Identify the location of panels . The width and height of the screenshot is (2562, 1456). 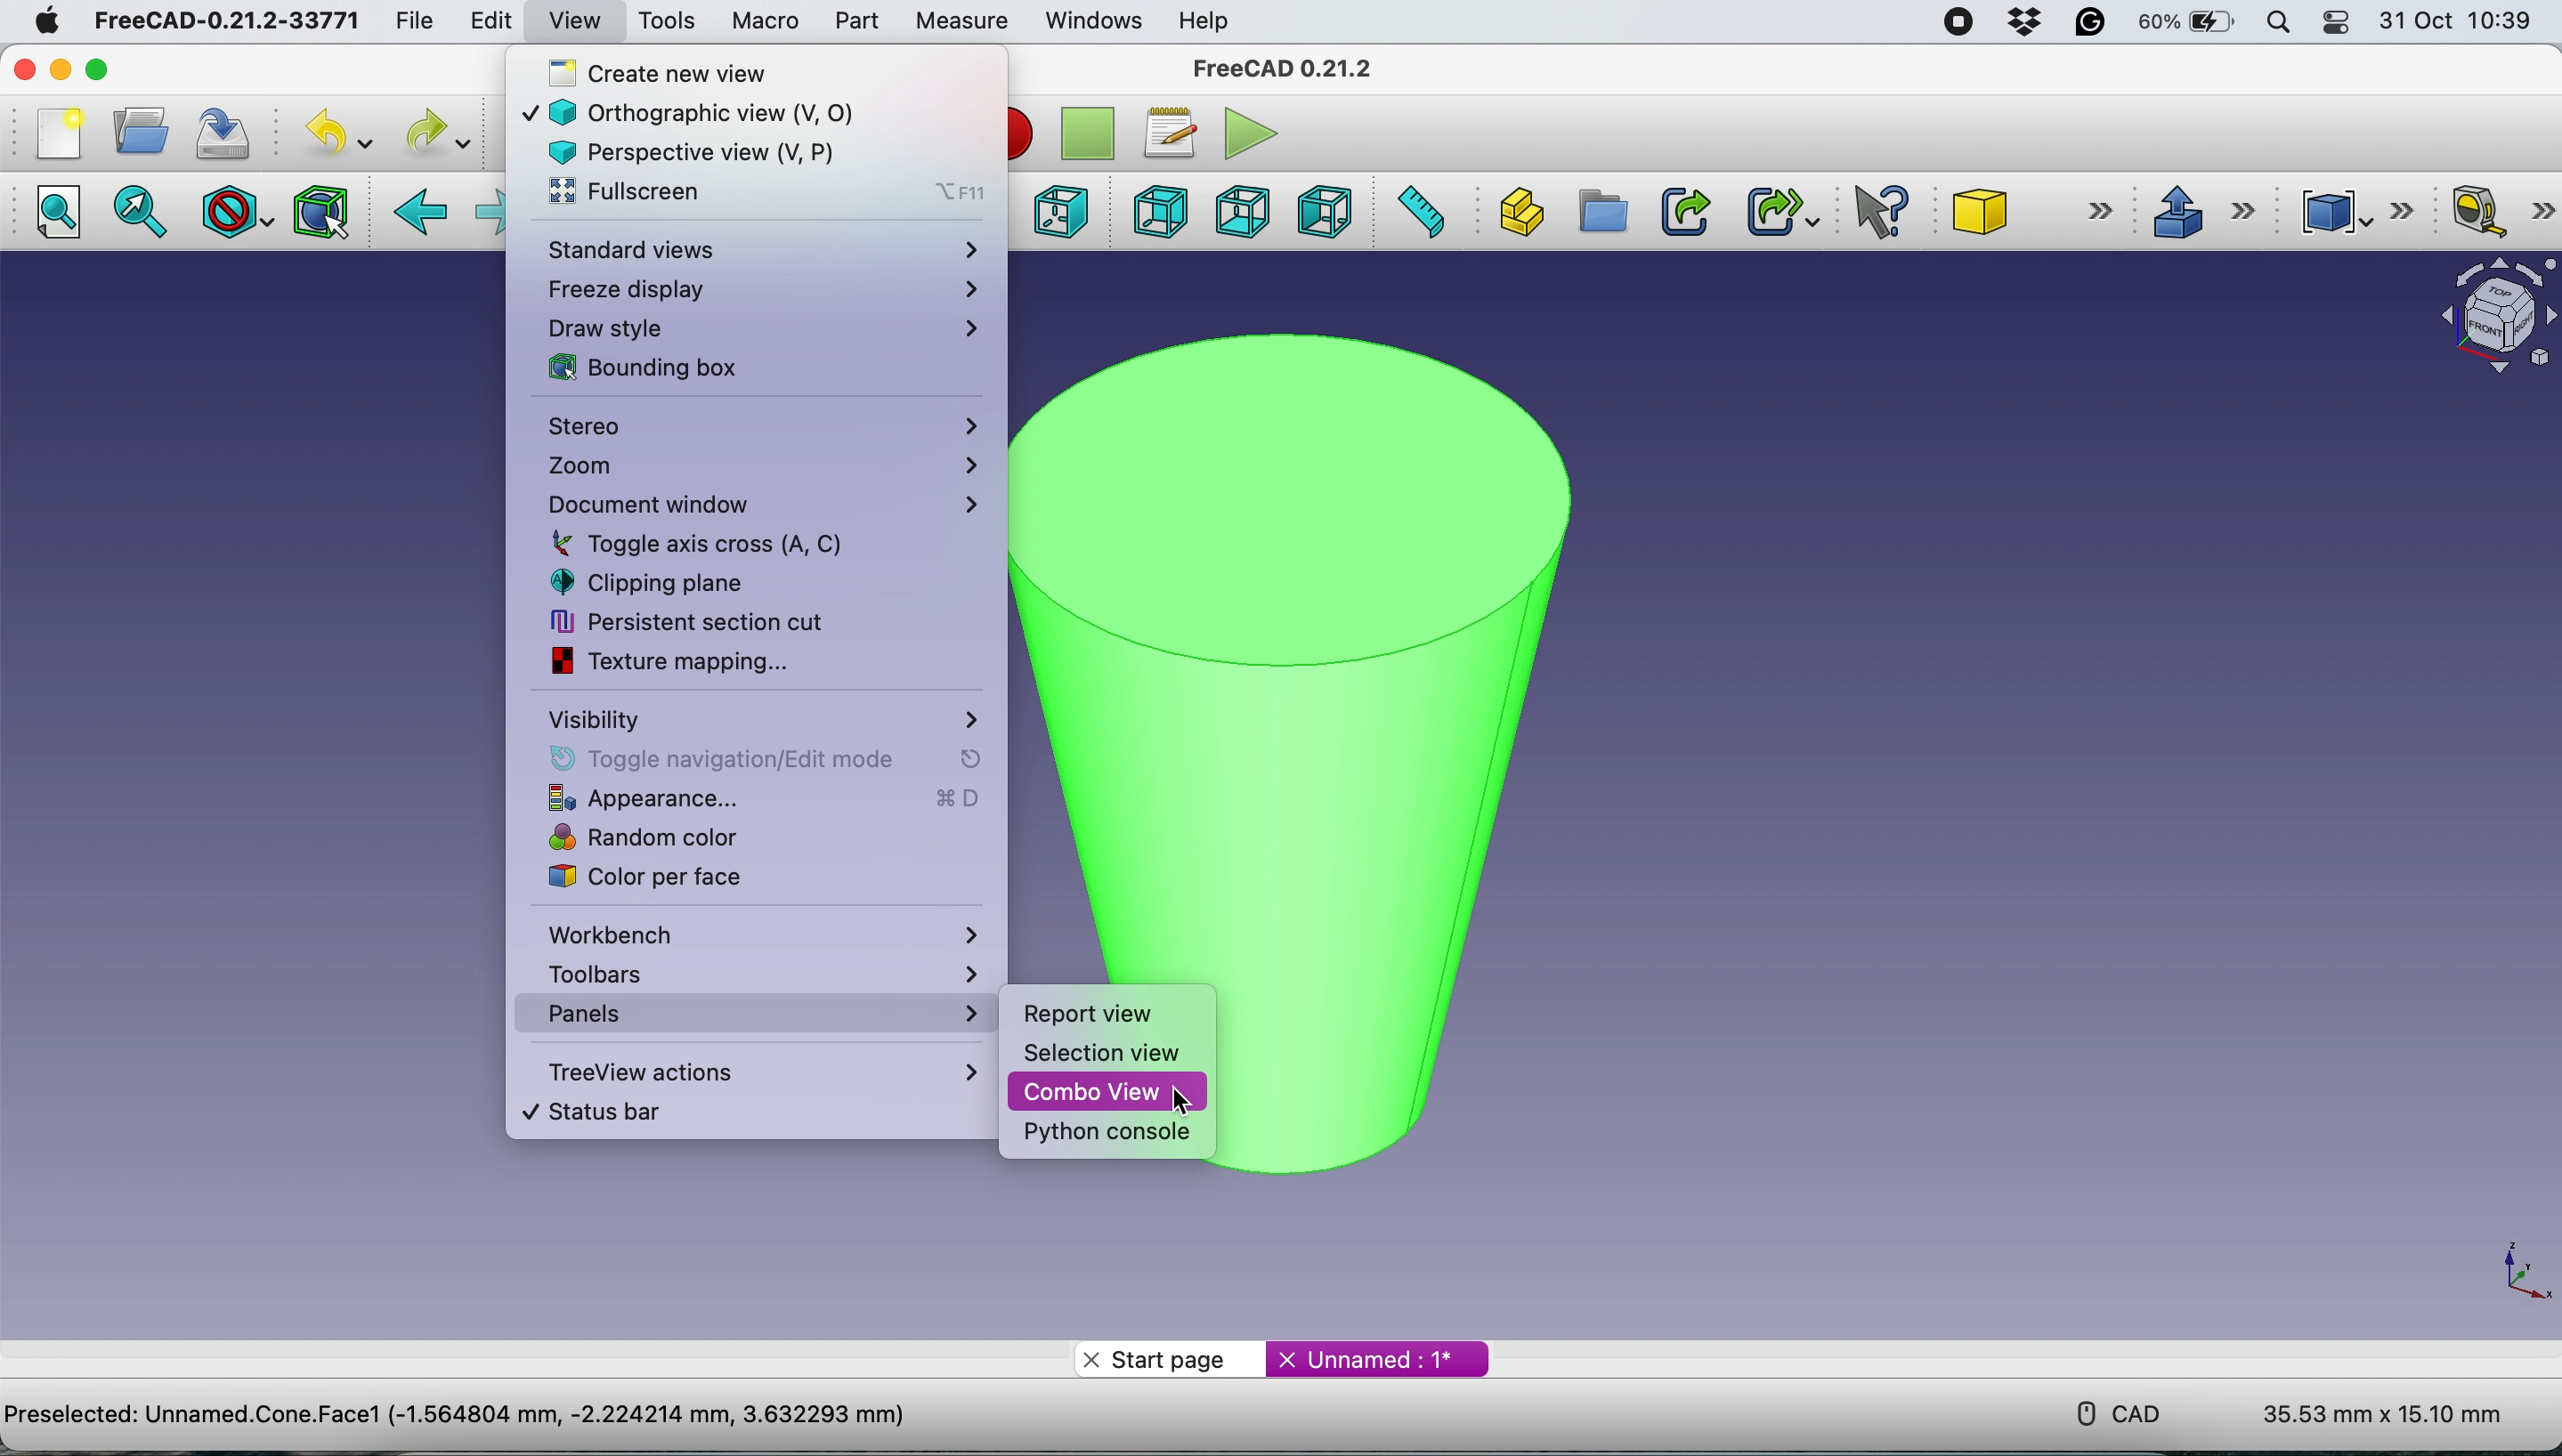
(746, 1014).